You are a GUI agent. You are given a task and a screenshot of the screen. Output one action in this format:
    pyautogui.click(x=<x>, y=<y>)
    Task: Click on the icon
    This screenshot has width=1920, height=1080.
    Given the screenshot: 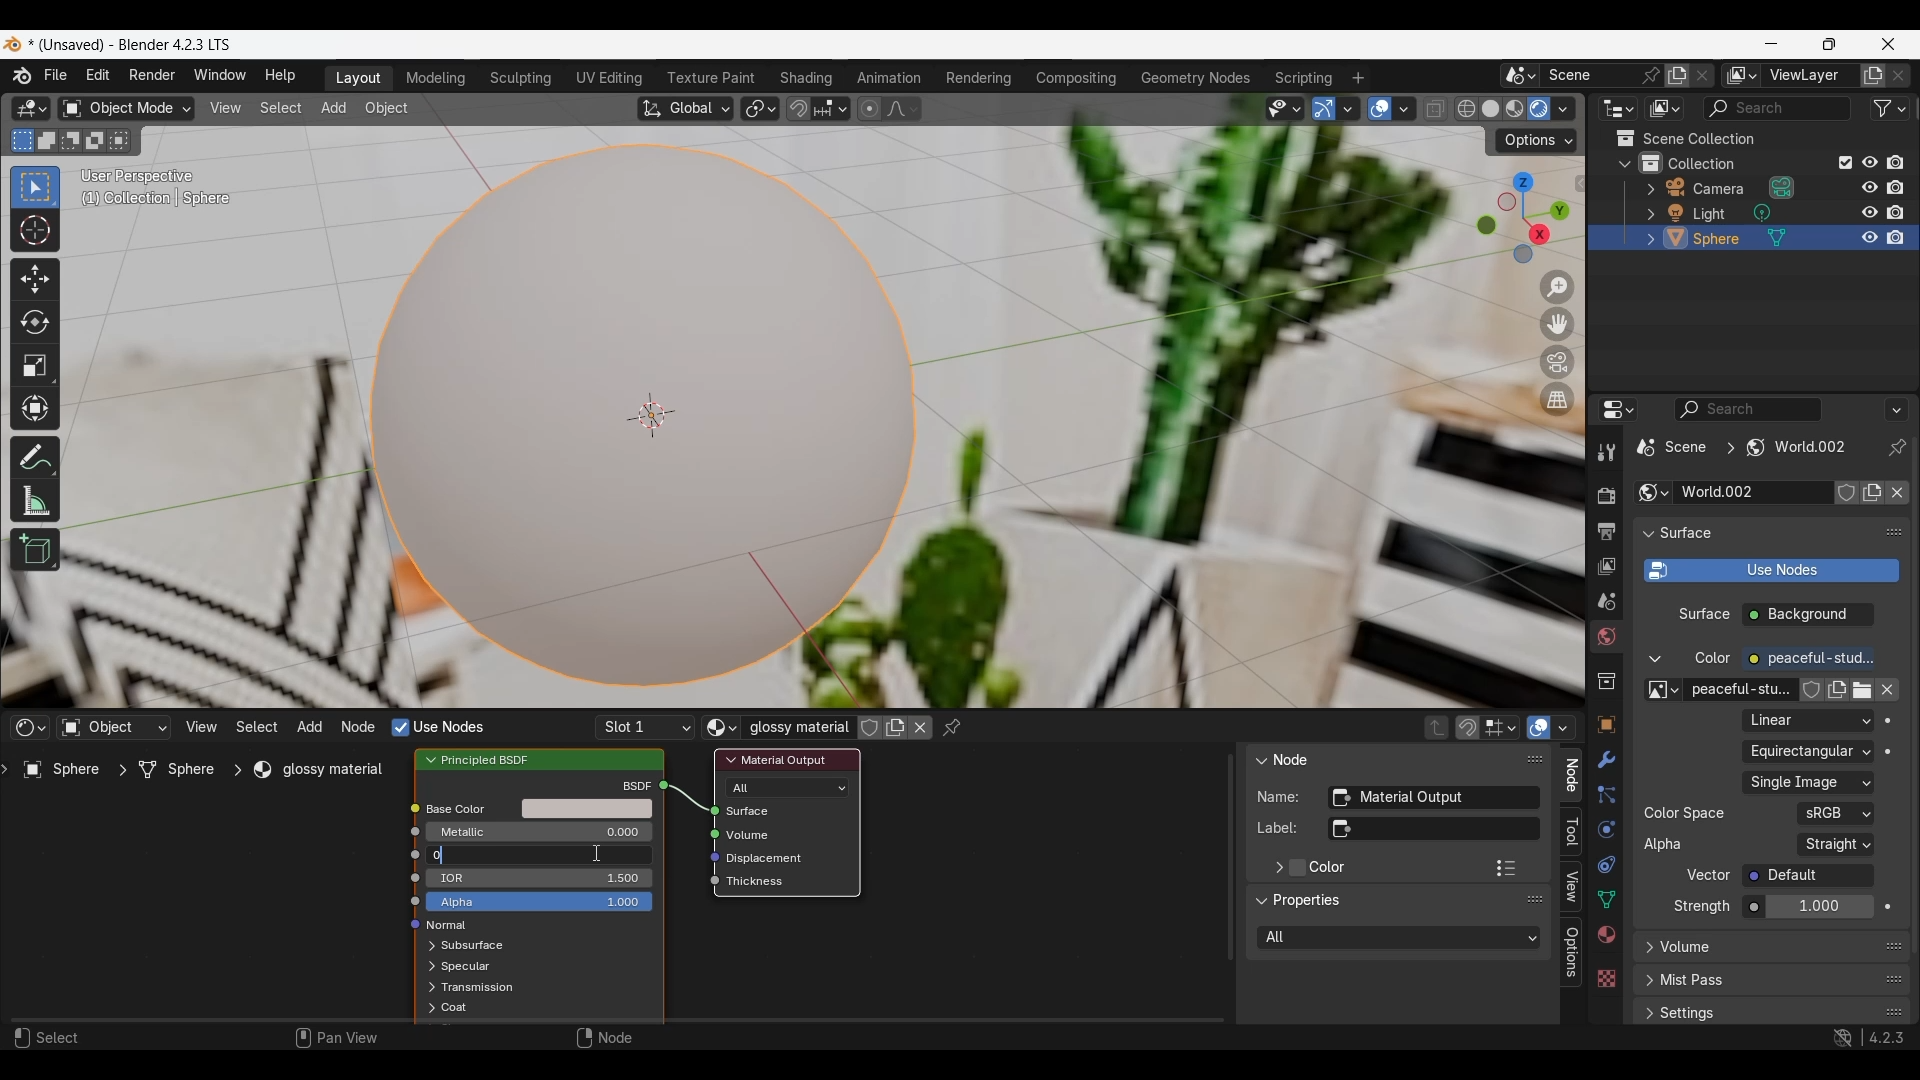 What is the action you would take?
    pyautogui.click(x=408, y=903)
    